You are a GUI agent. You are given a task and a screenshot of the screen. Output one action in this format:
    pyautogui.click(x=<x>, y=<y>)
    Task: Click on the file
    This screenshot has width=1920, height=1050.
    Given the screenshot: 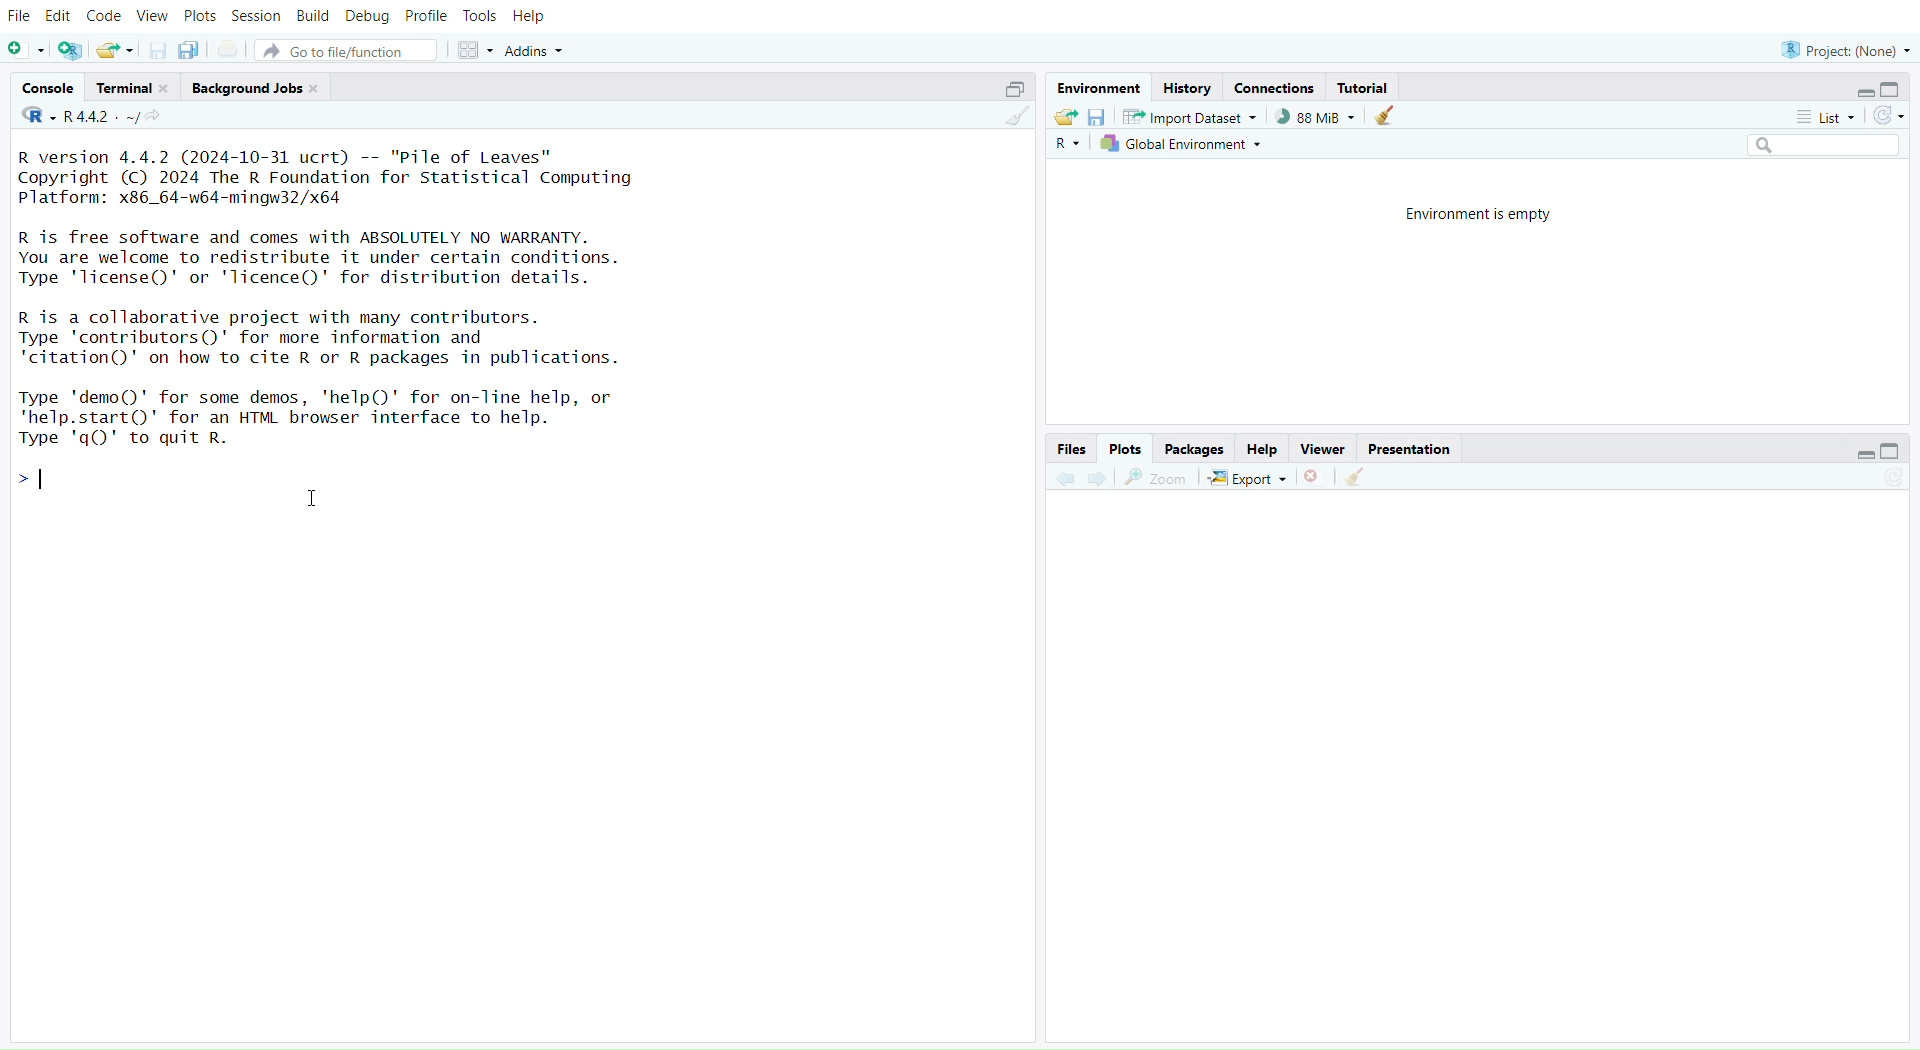 What is the action you would take?
    pyautogui.click(x=22, y=16)
    